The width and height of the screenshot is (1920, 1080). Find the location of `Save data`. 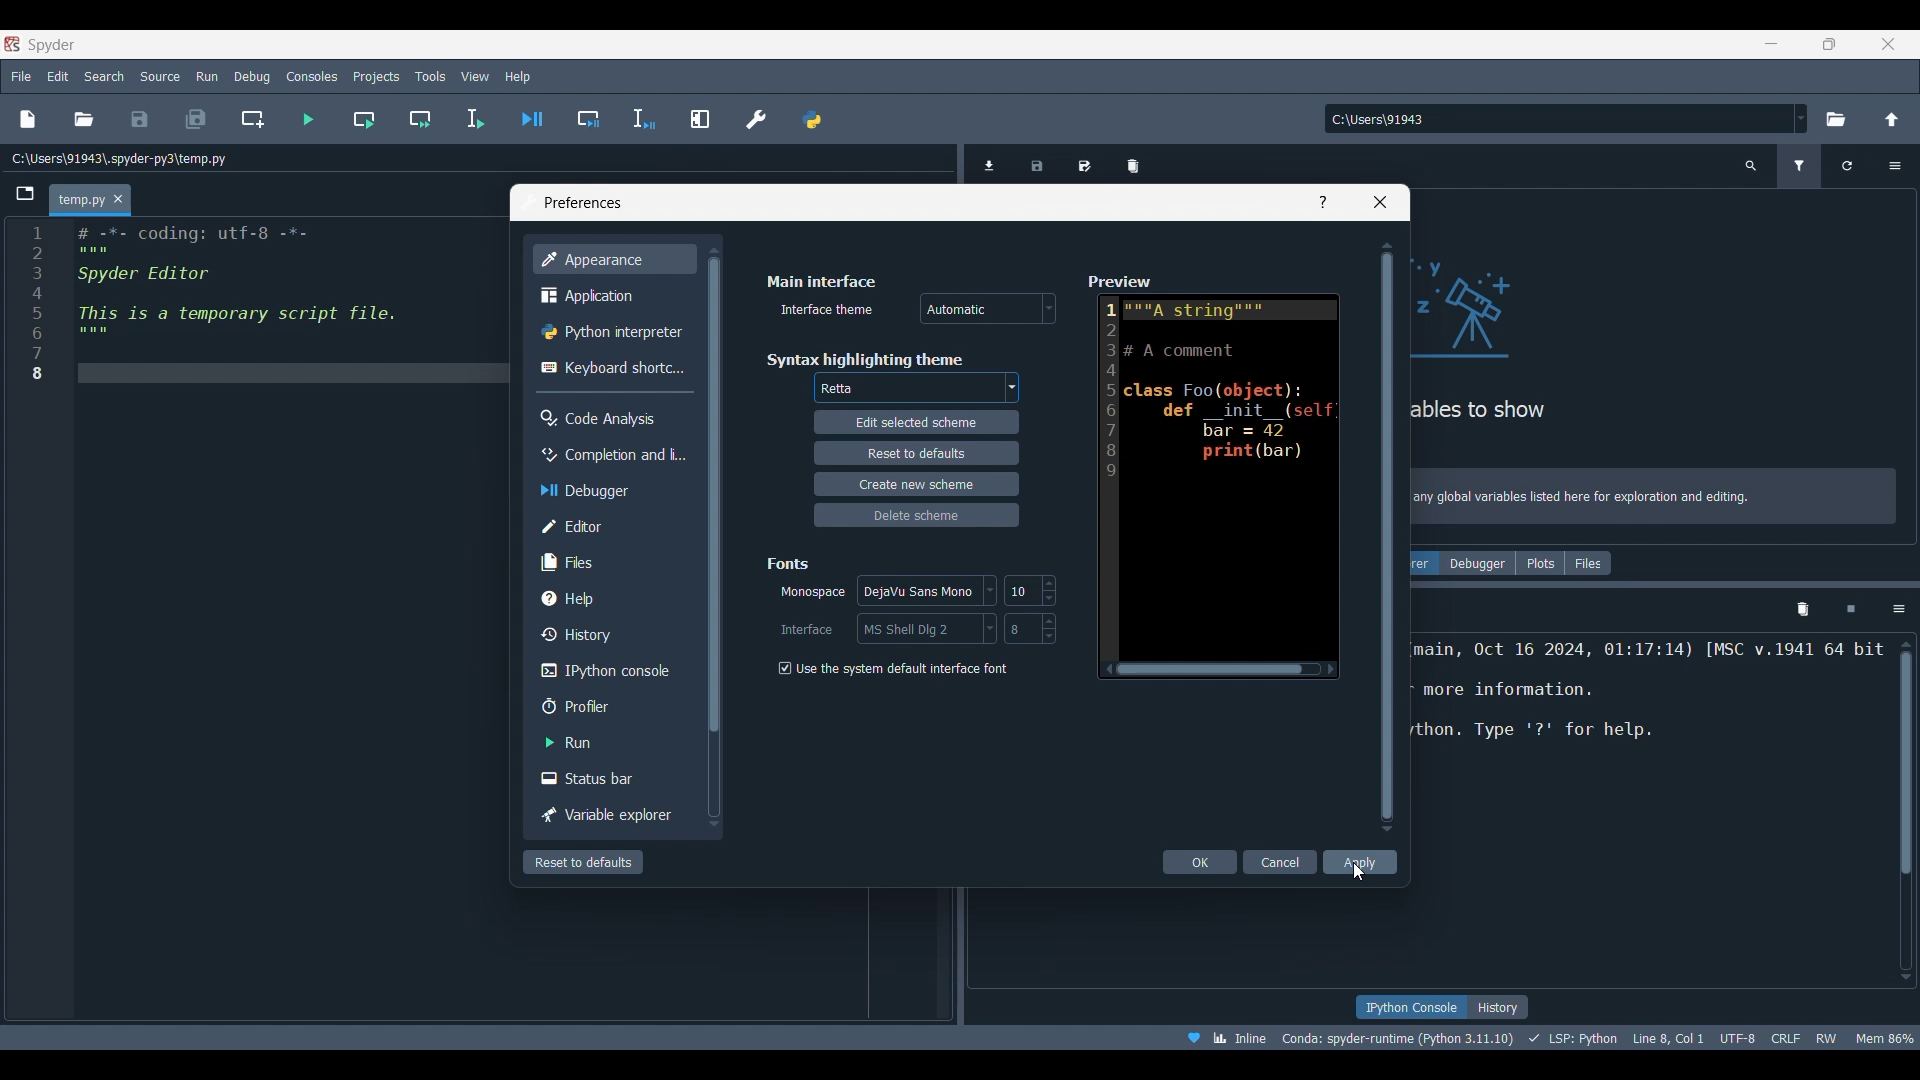

Save data is located at coordinates (1038, 162).